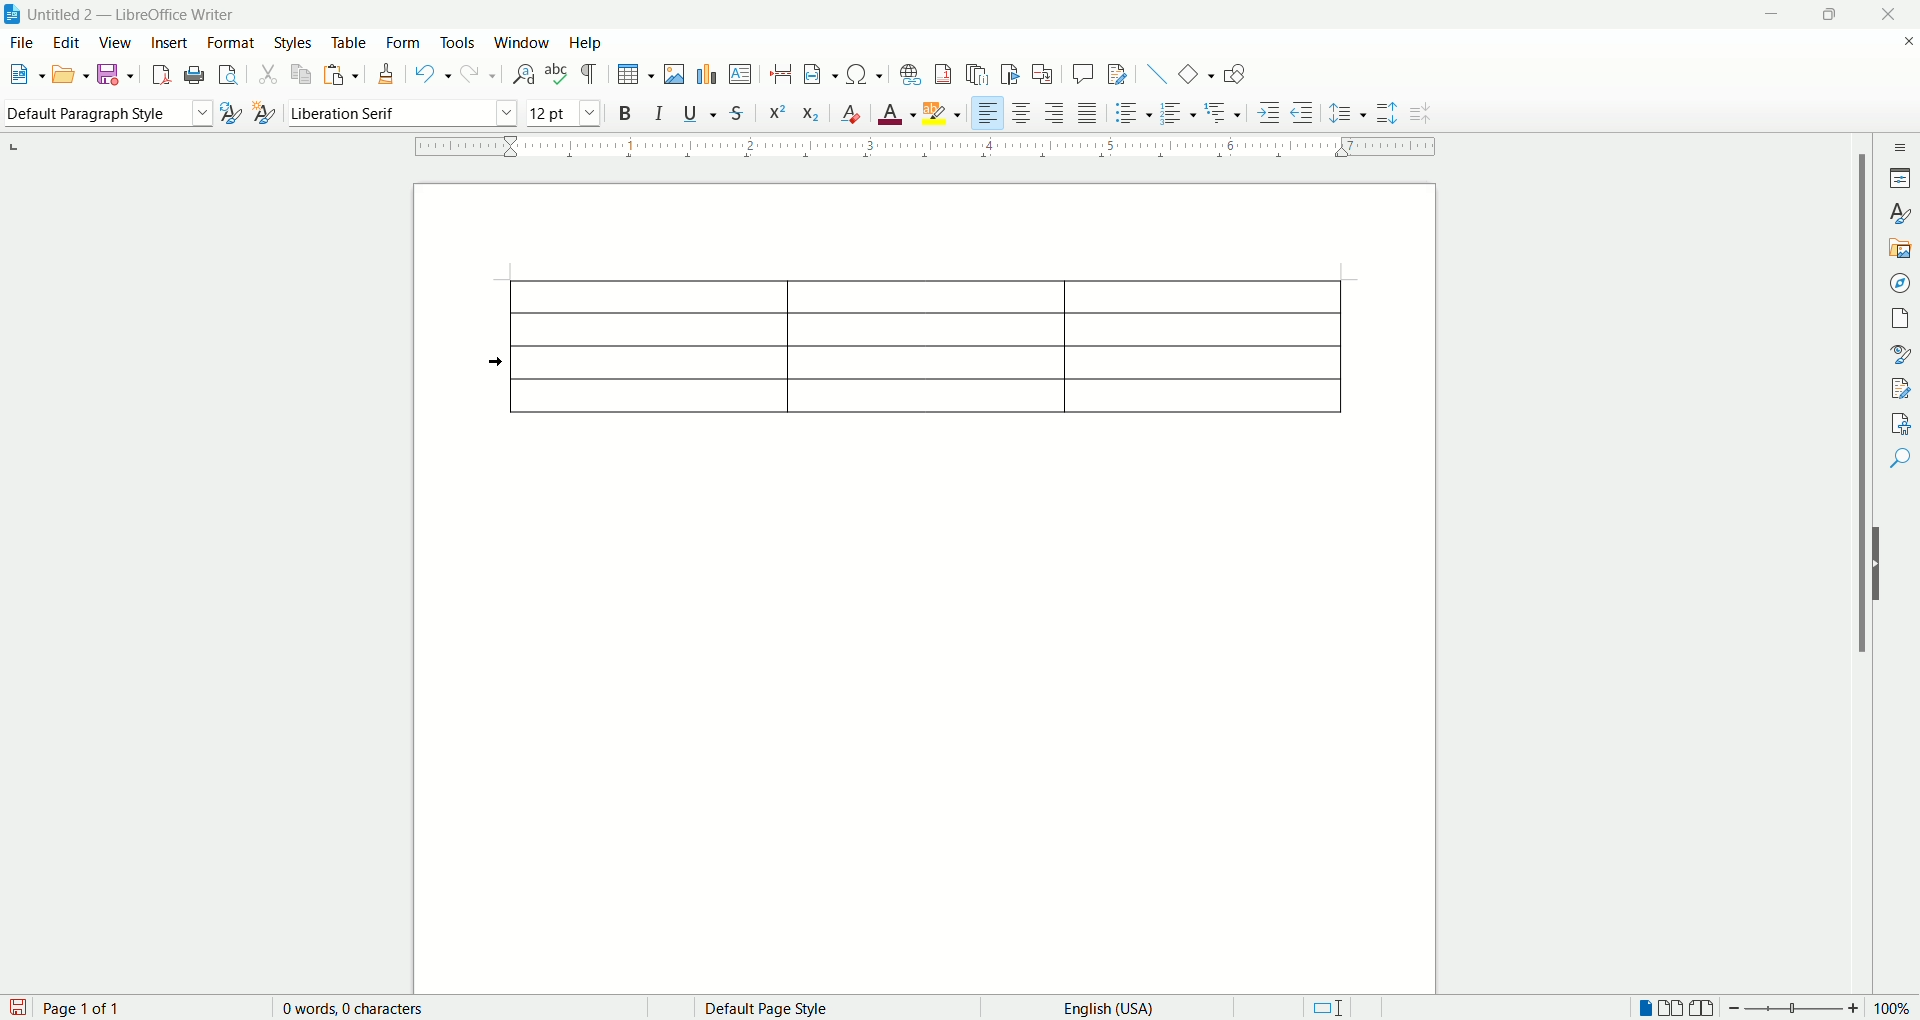  I want to click on form, so click(406, 44).